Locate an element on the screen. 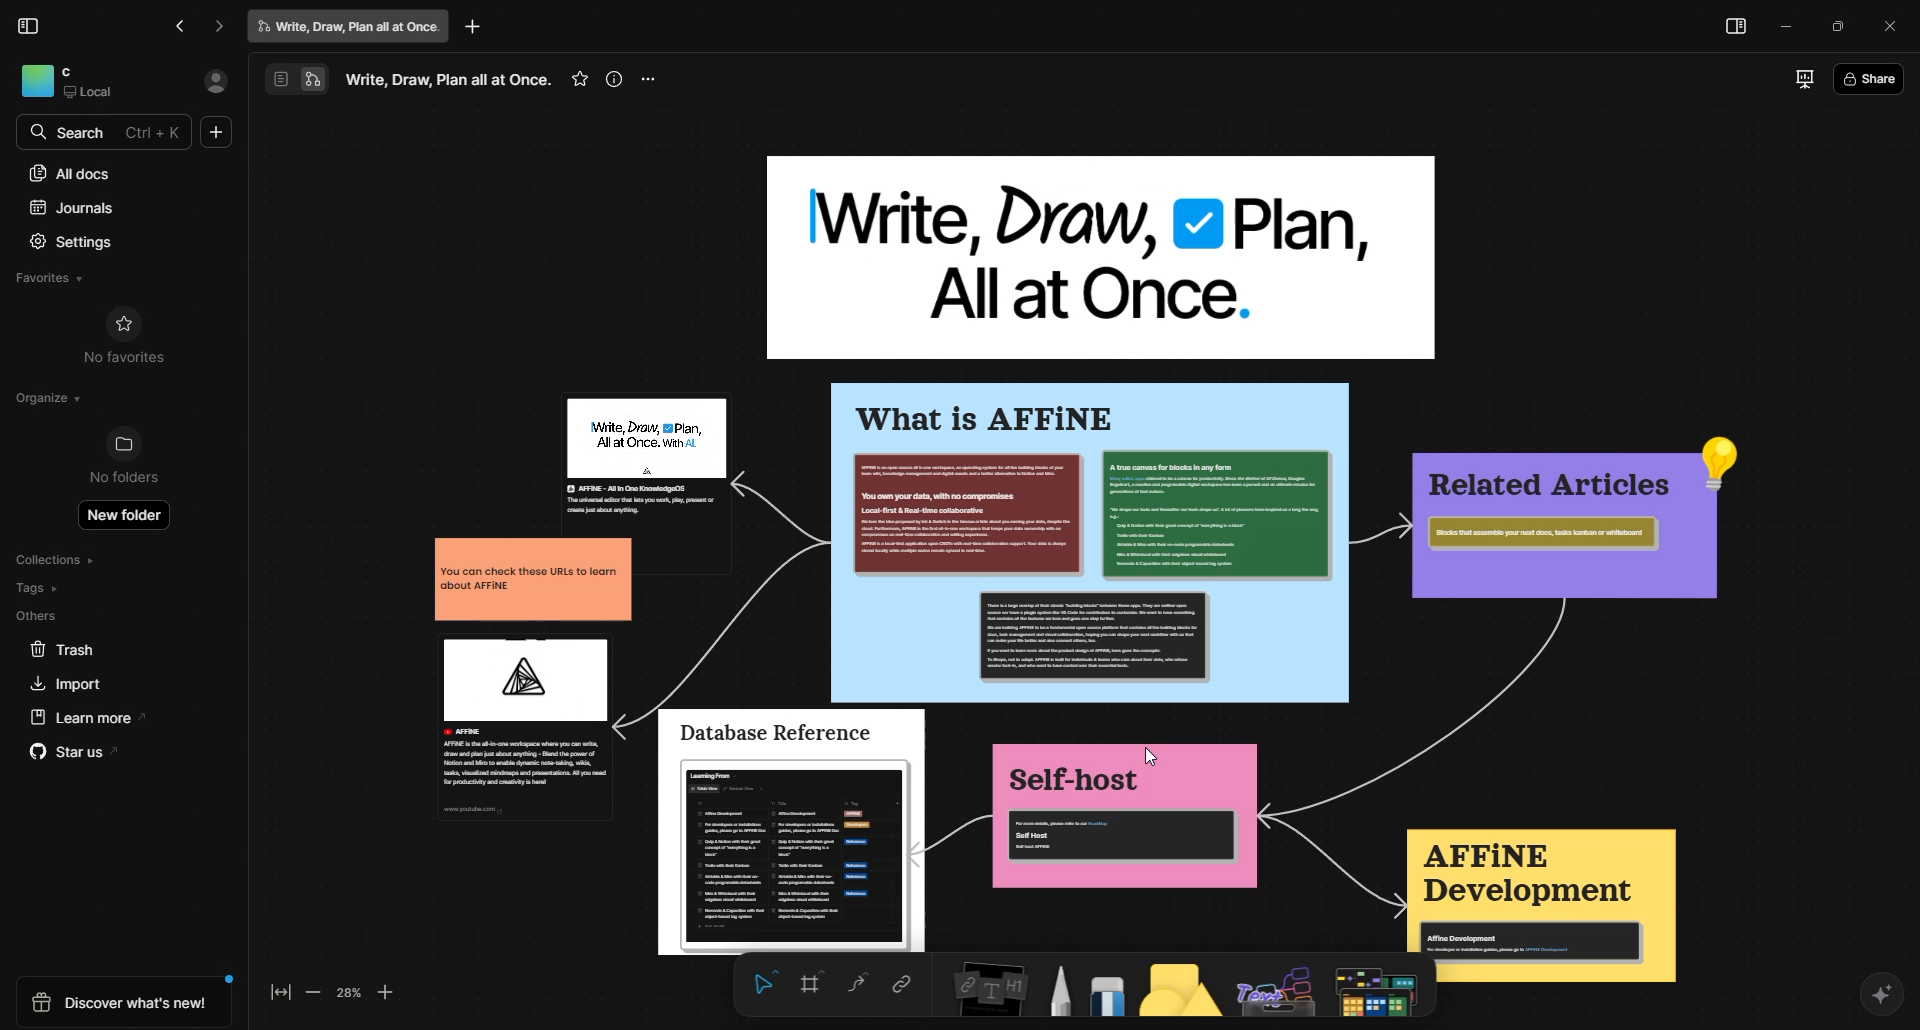 This screenshot has height=1030, width=1920. Sidepanel is located at coordinates (1734, 29).